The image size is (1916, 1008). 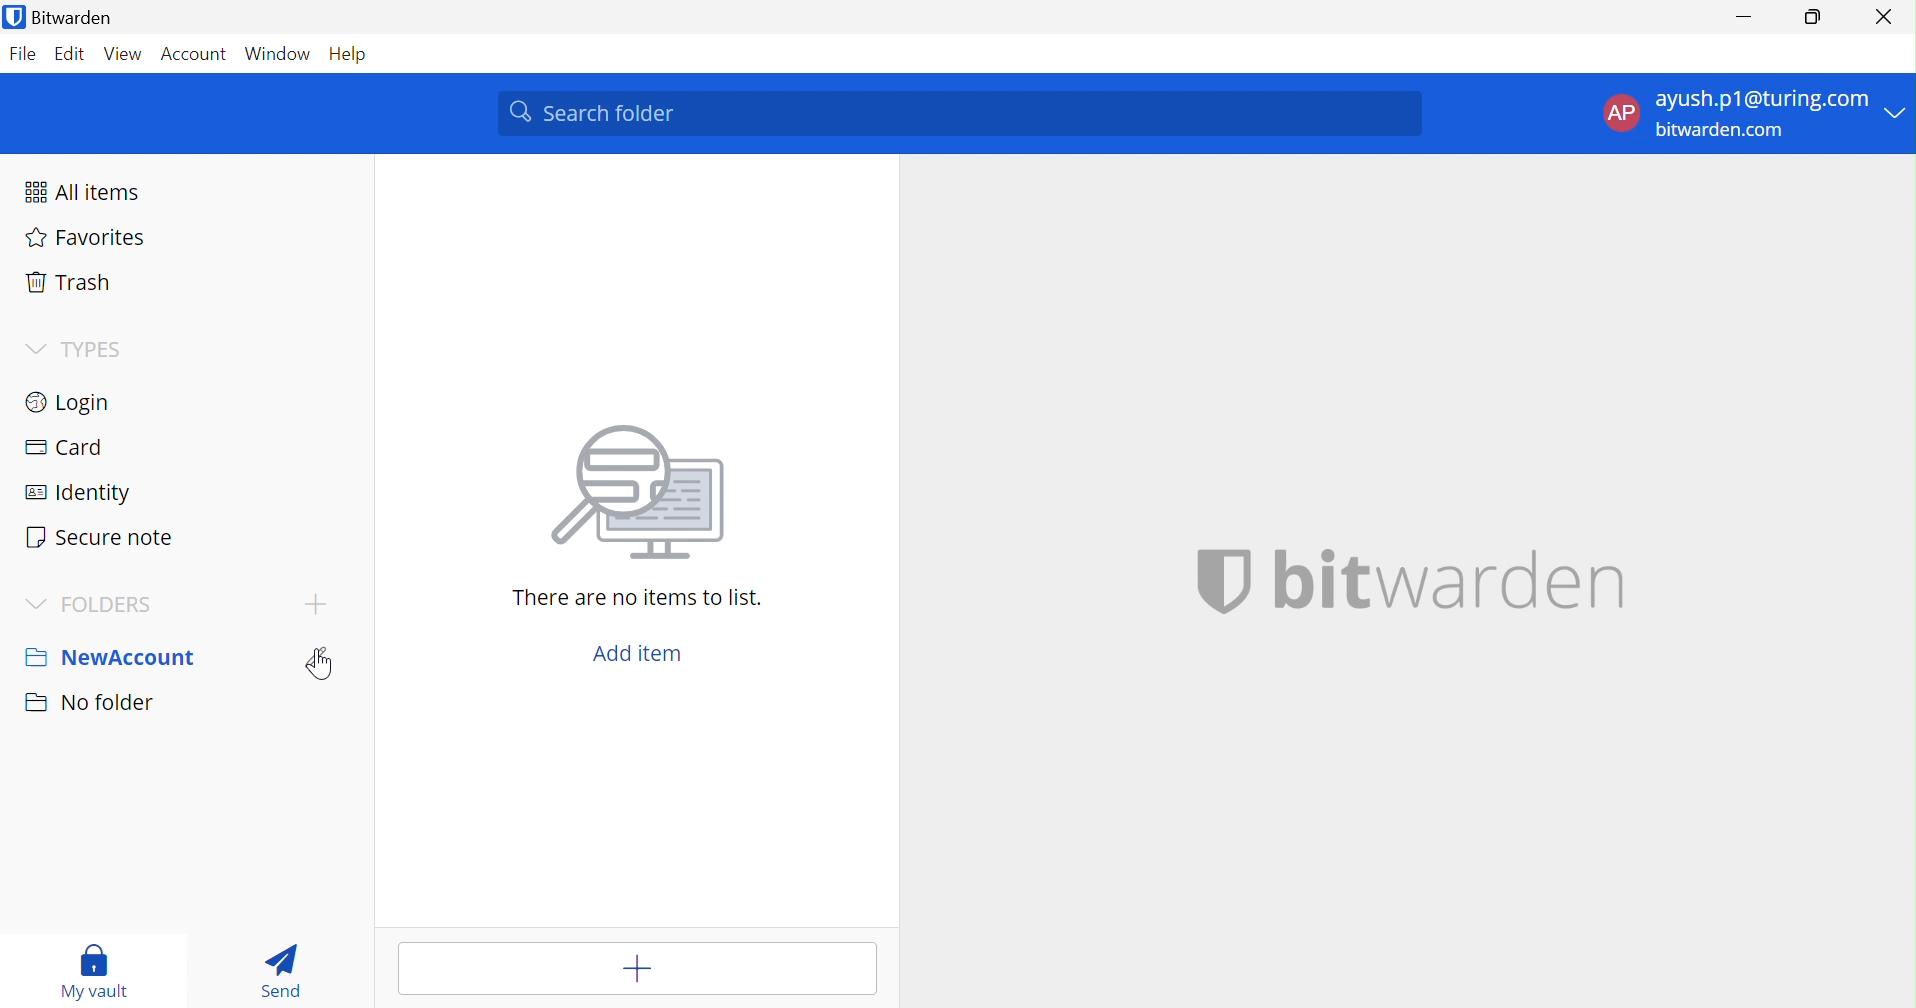 I want to click on Help, so click(x=344, y=55).